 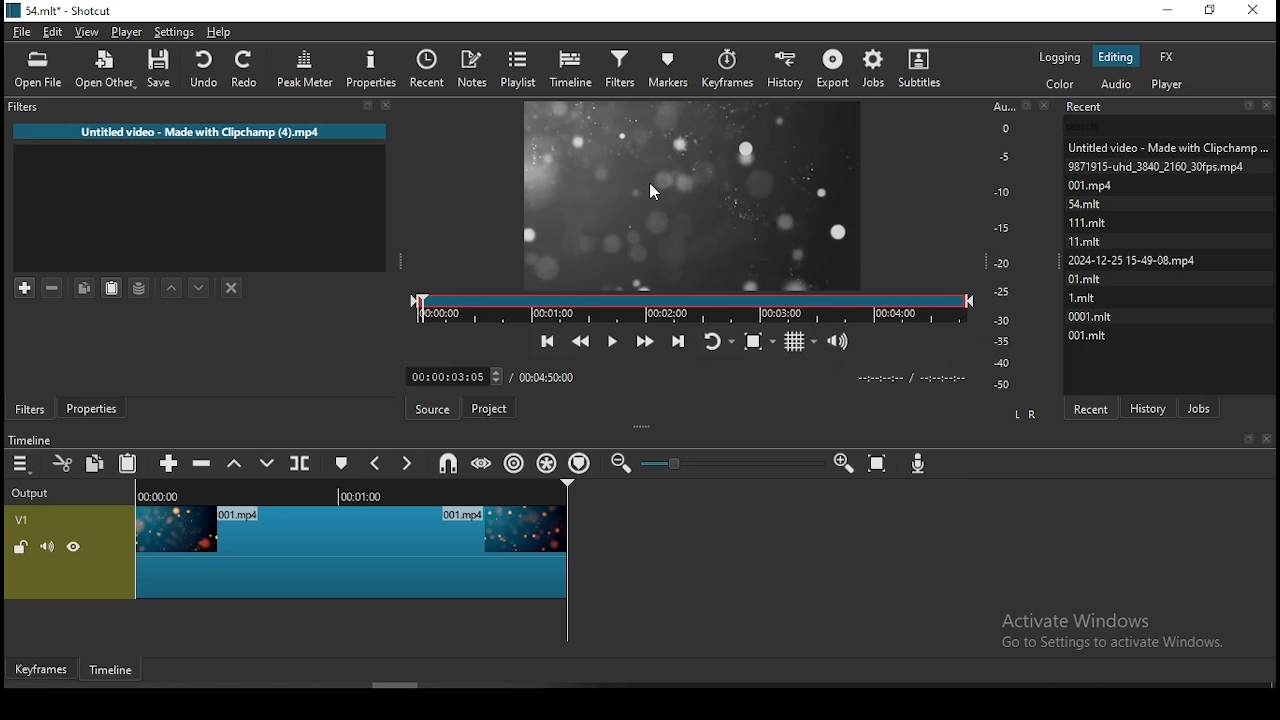 What do you see at coordinates (198, 106) in the screenshot?
I see `Filter` at bounding box center [198, 106].